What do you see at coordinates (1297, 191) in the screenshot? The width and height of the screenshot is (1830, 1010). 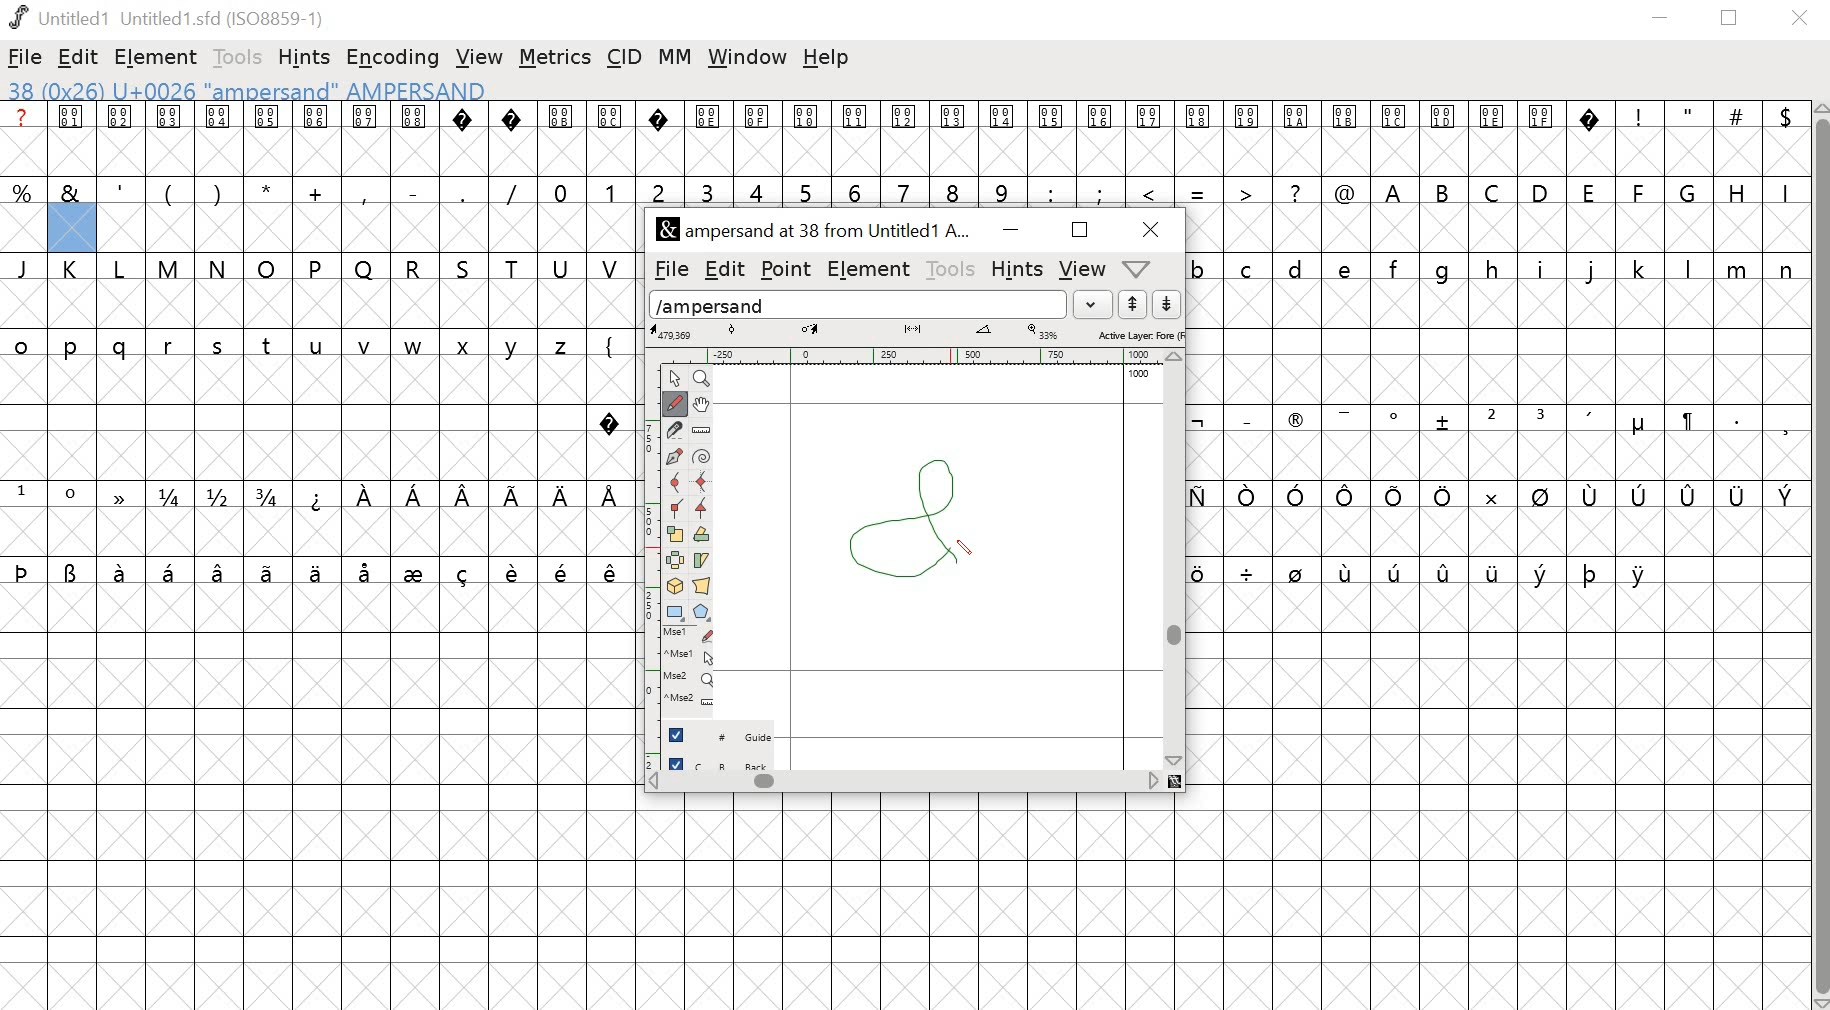 I see `?` at bounding box center [1297, 191].